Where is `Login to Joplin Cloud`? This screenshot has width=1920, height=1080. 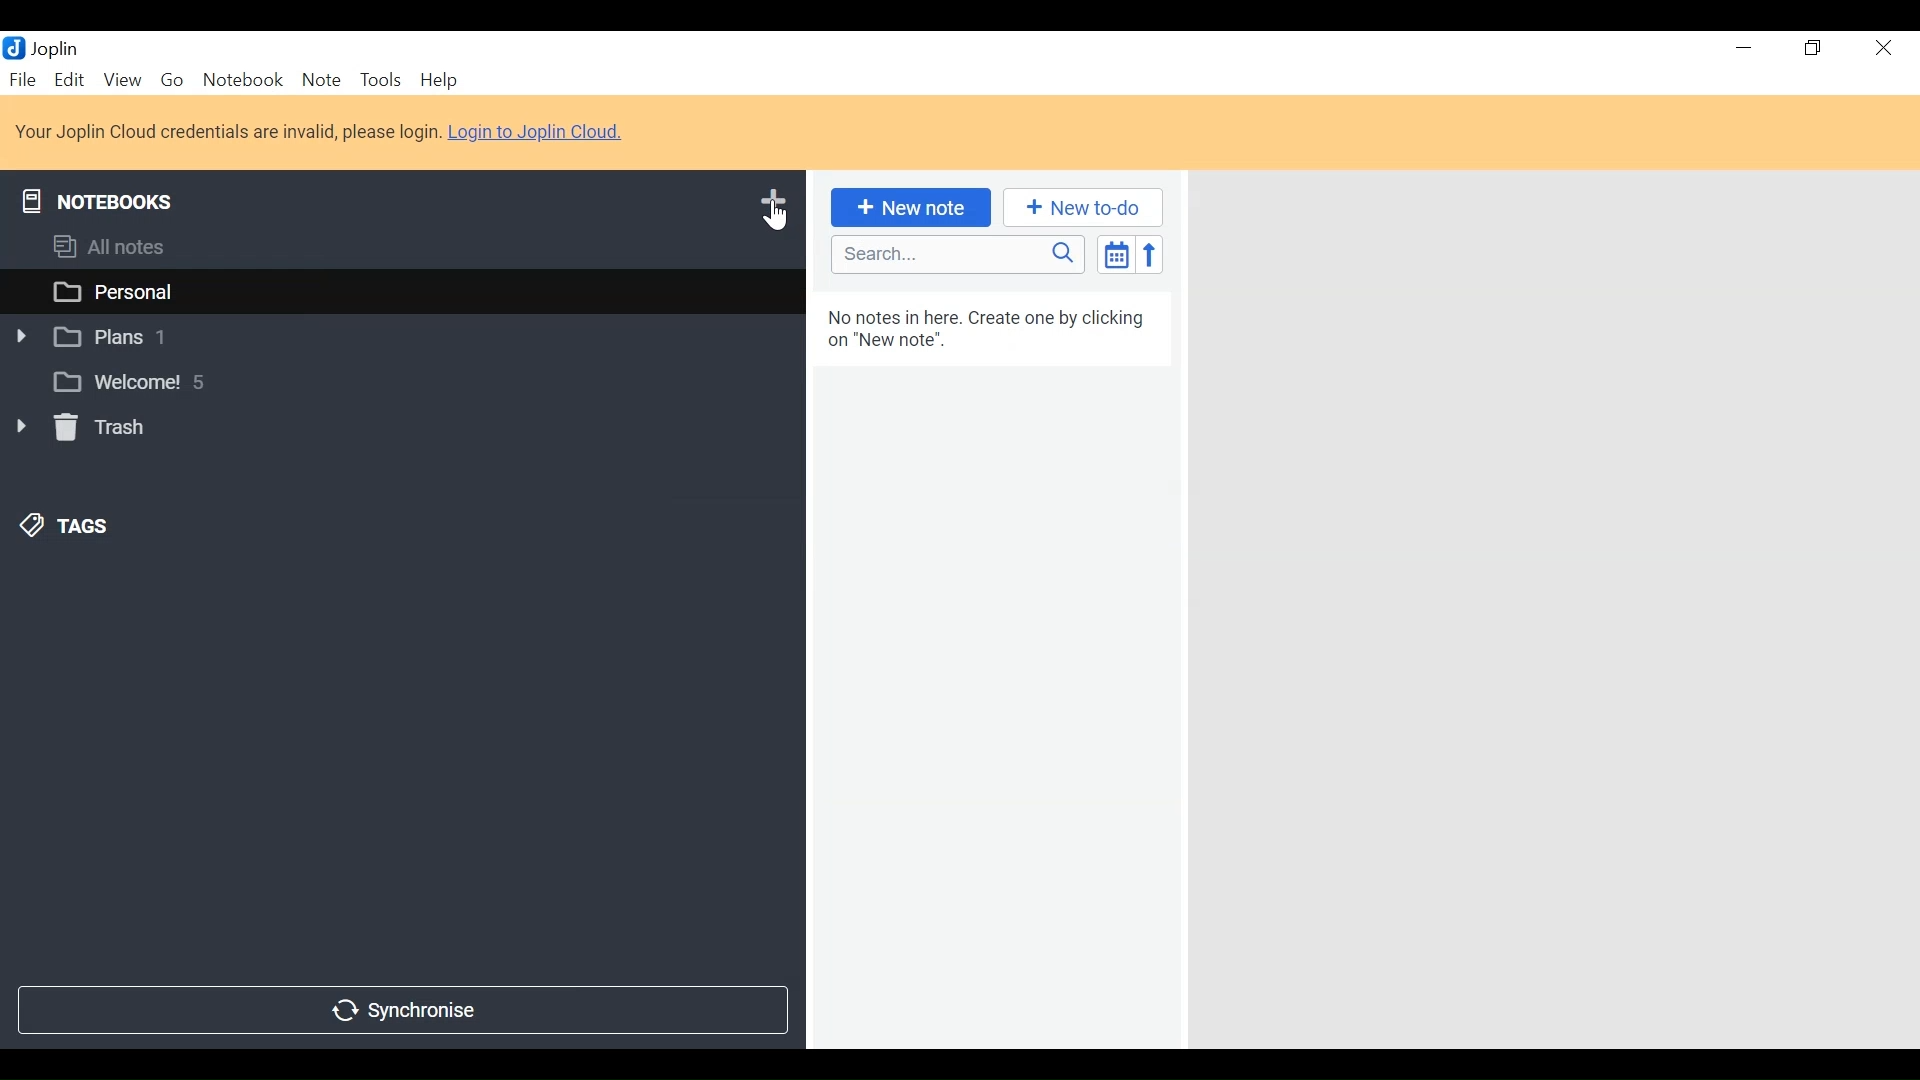
Login to Joplin Cloud is located at coordinates (534, 140).